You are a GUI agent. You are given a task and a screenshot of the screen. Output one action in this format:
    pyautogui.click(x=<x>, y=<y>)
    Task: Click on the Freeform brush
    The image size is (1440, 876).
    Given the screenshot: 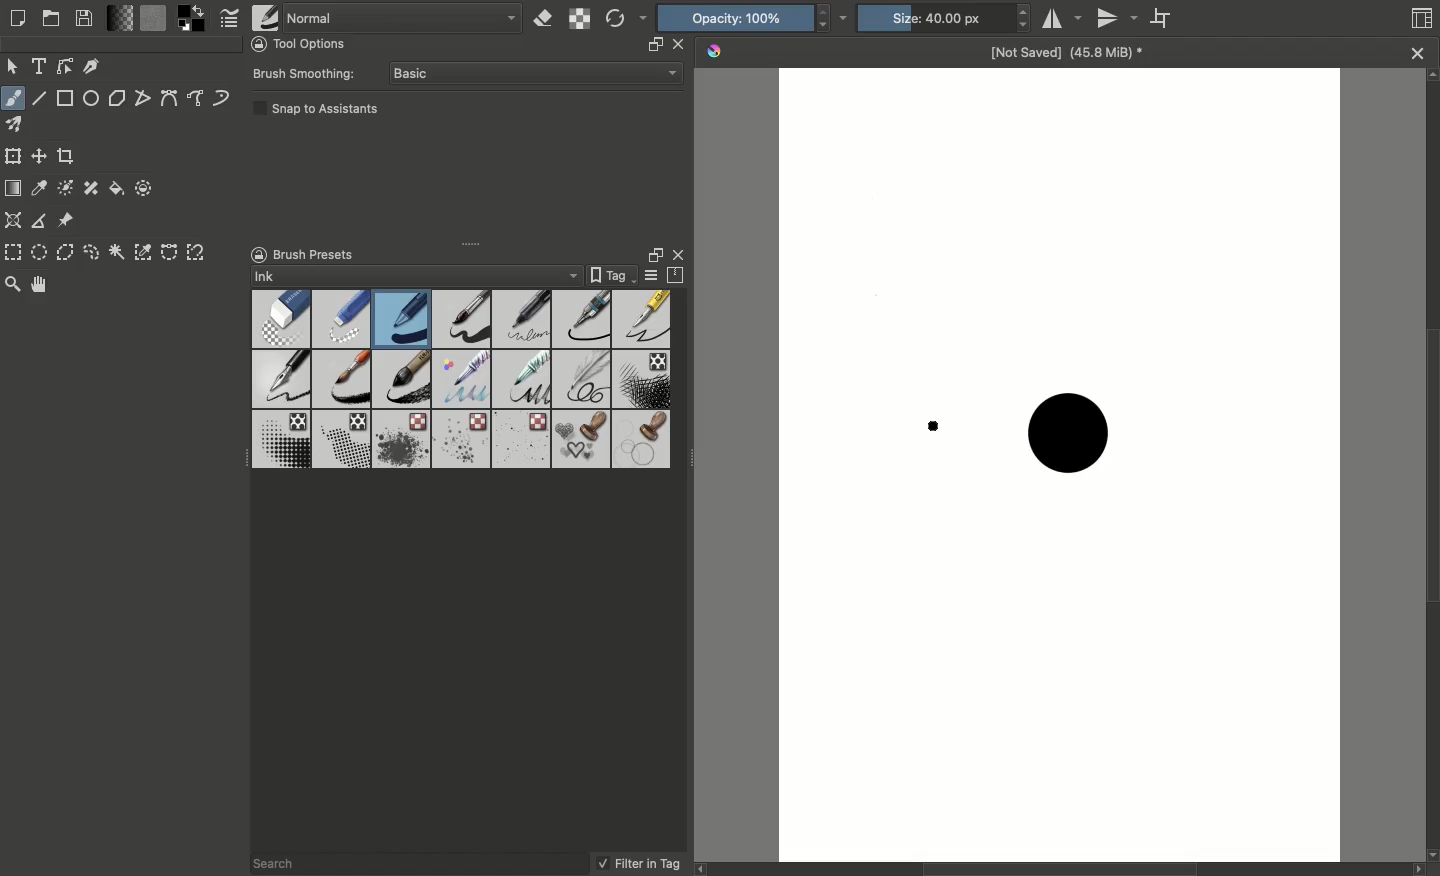 What is the action you would take?
    pyautogui.click(x=13, y=95)
    